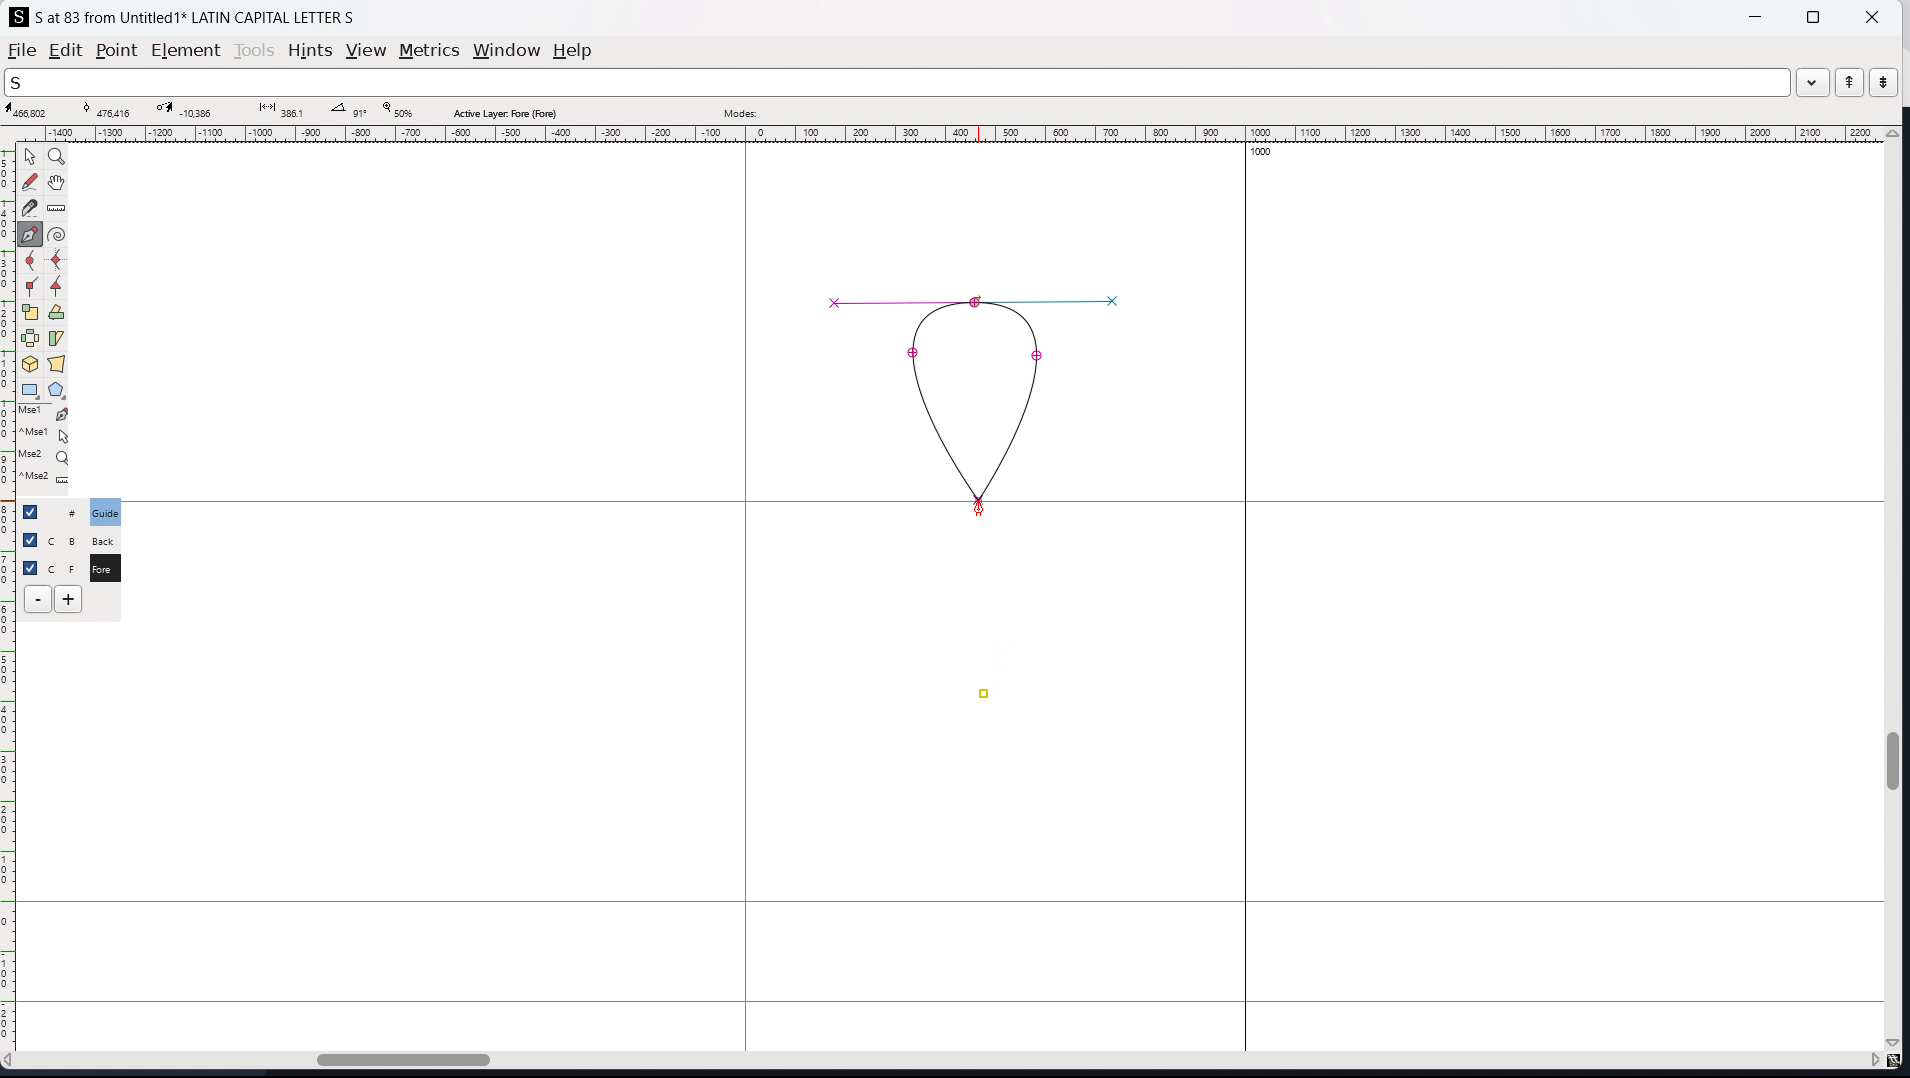 This screenshot has width=1910, height=1078. I want to click on window, so click(506, 51).